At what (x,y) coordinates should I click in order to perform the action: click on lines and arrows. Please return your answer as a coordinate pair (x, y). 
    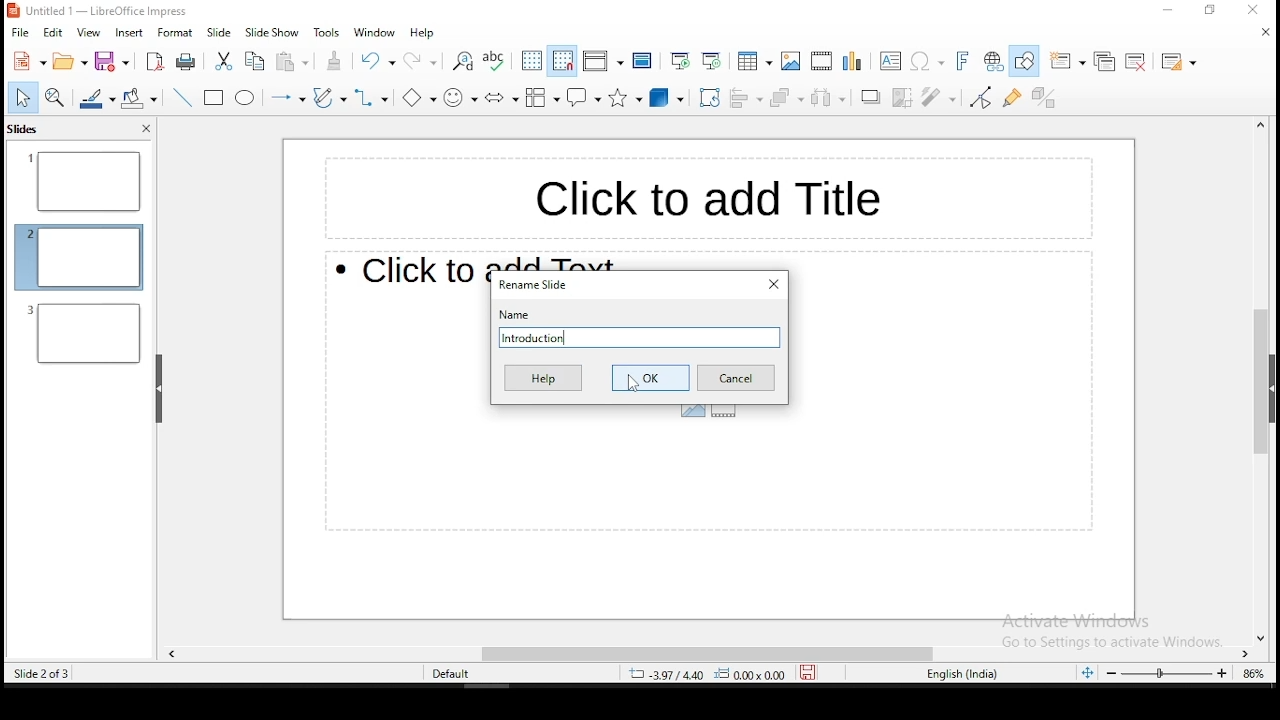
    Looking at the image, I should click on (286, 96).